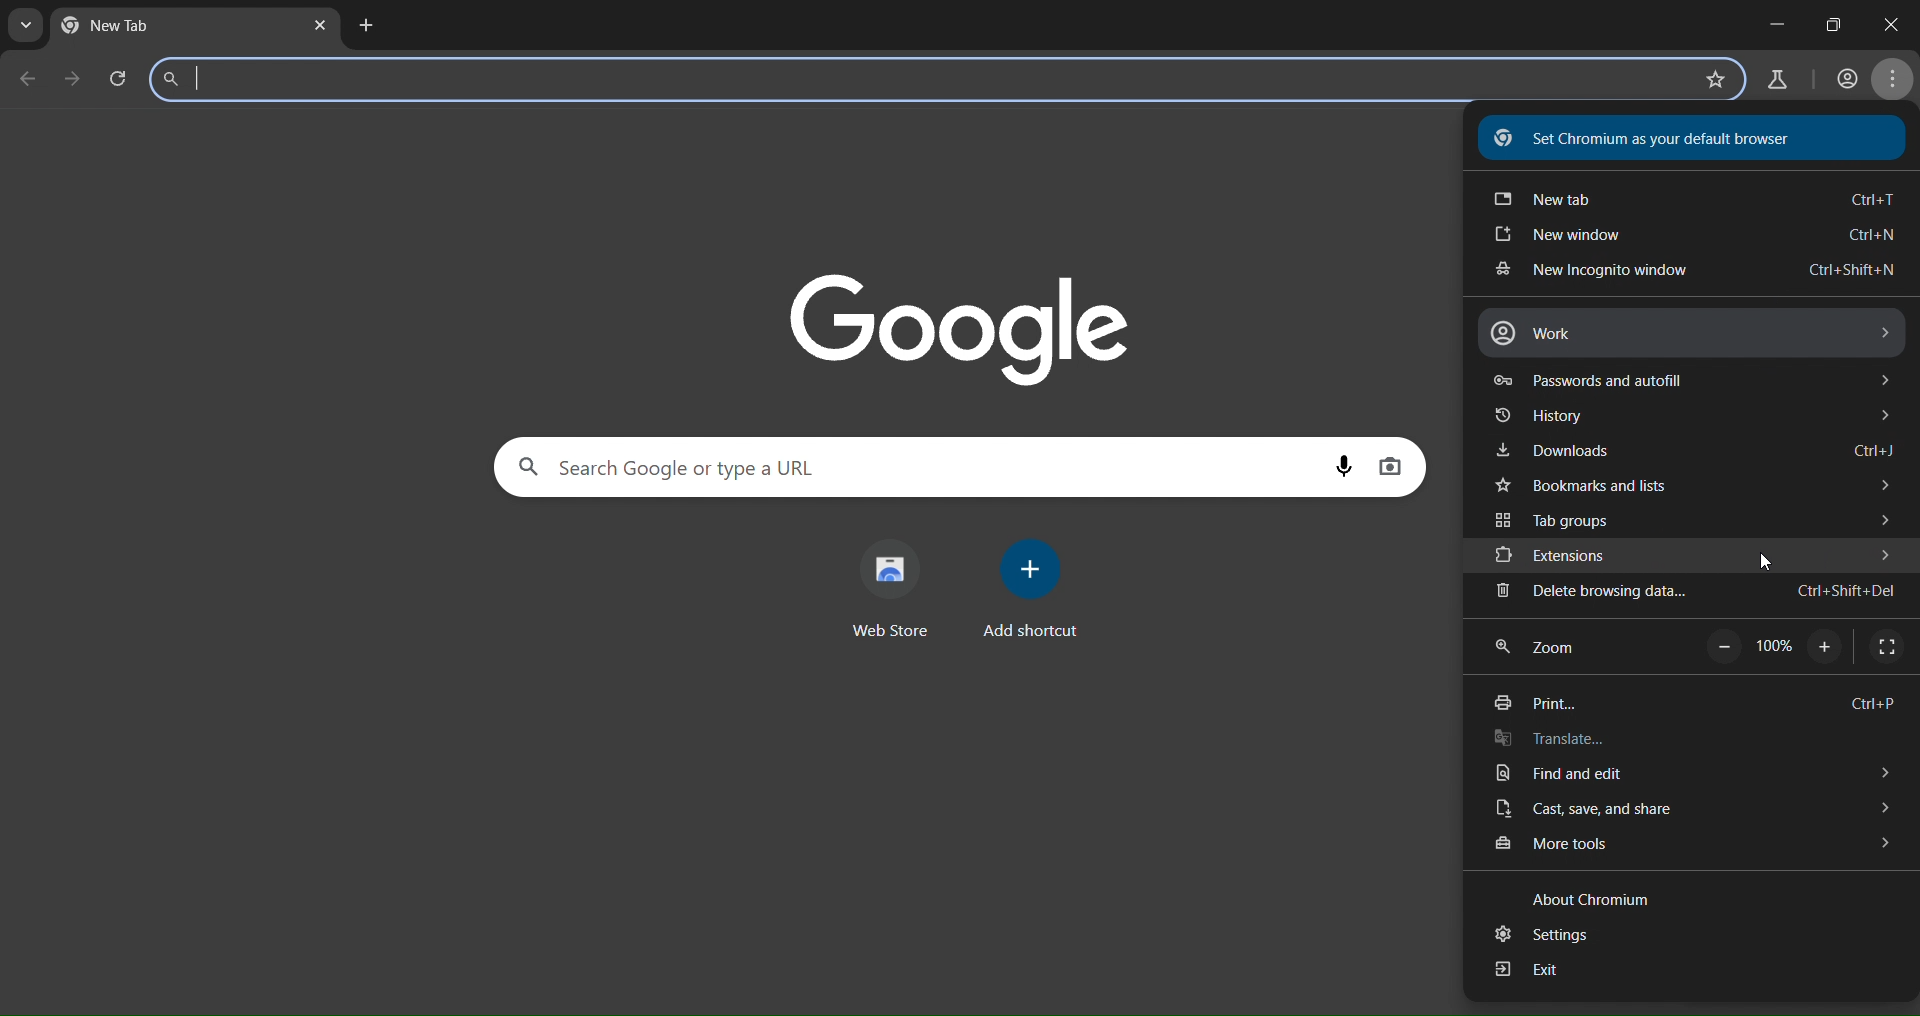  I want to click on zoom in, so click(1822, 647).